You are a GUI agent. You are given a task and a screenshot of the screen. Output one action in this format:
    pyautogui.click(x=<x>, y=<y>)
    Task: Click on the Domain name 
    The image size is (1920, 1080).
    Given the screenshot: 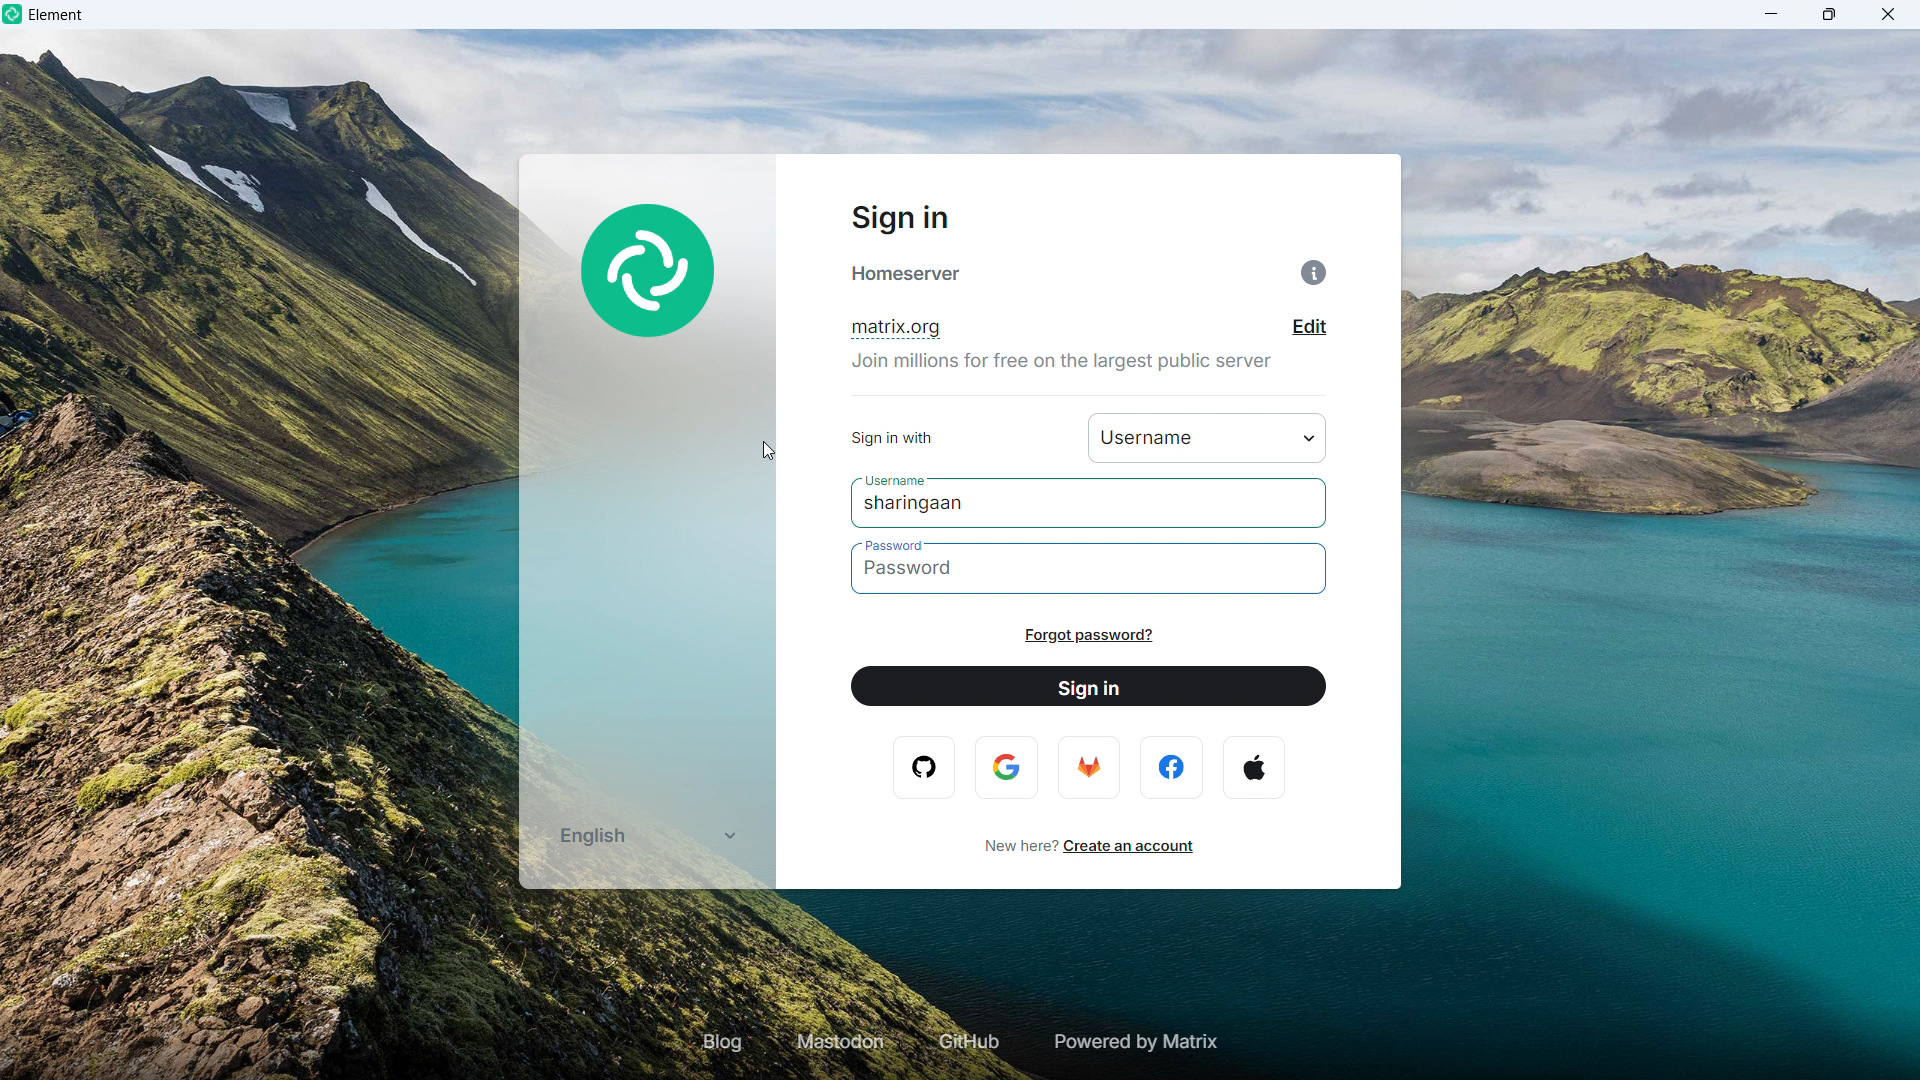 What is the action you would take?
    pyautogui.click(x=894, y=330)
    